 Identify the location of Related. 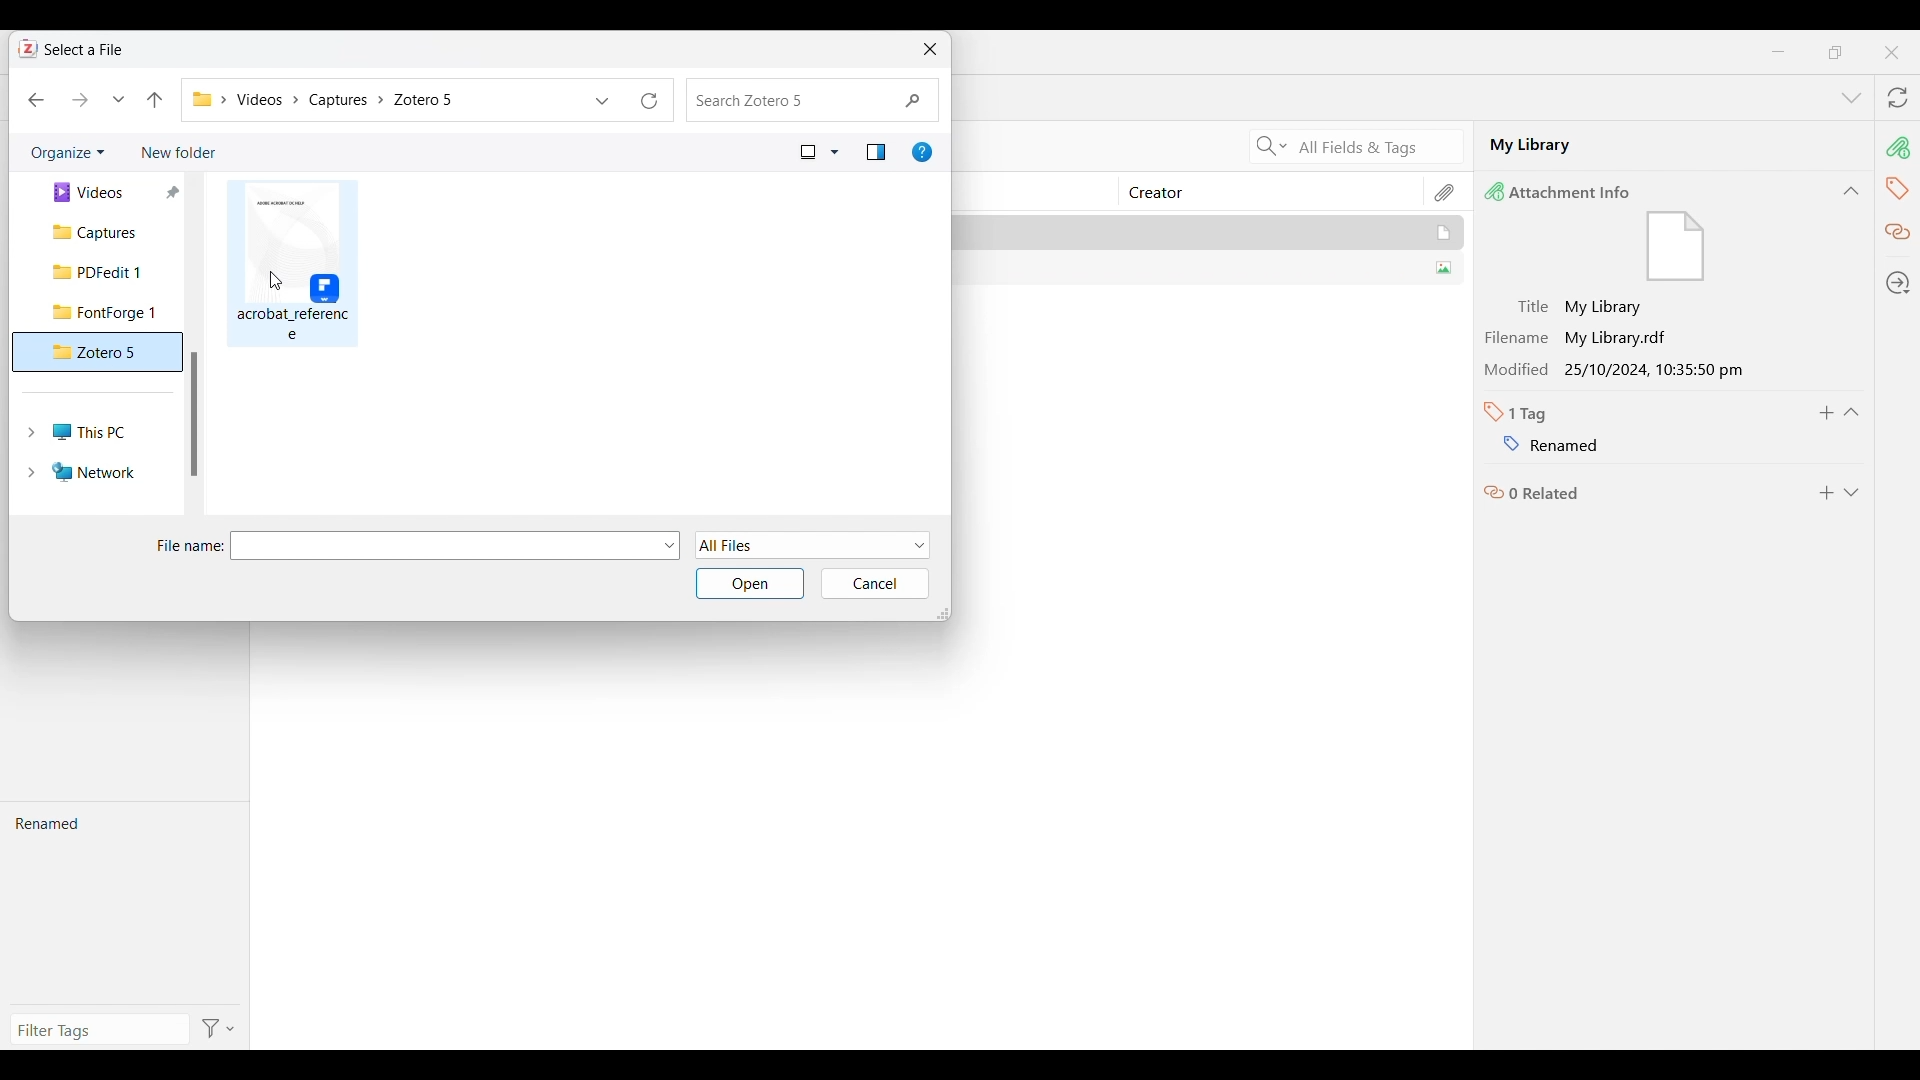
(1531, 494).